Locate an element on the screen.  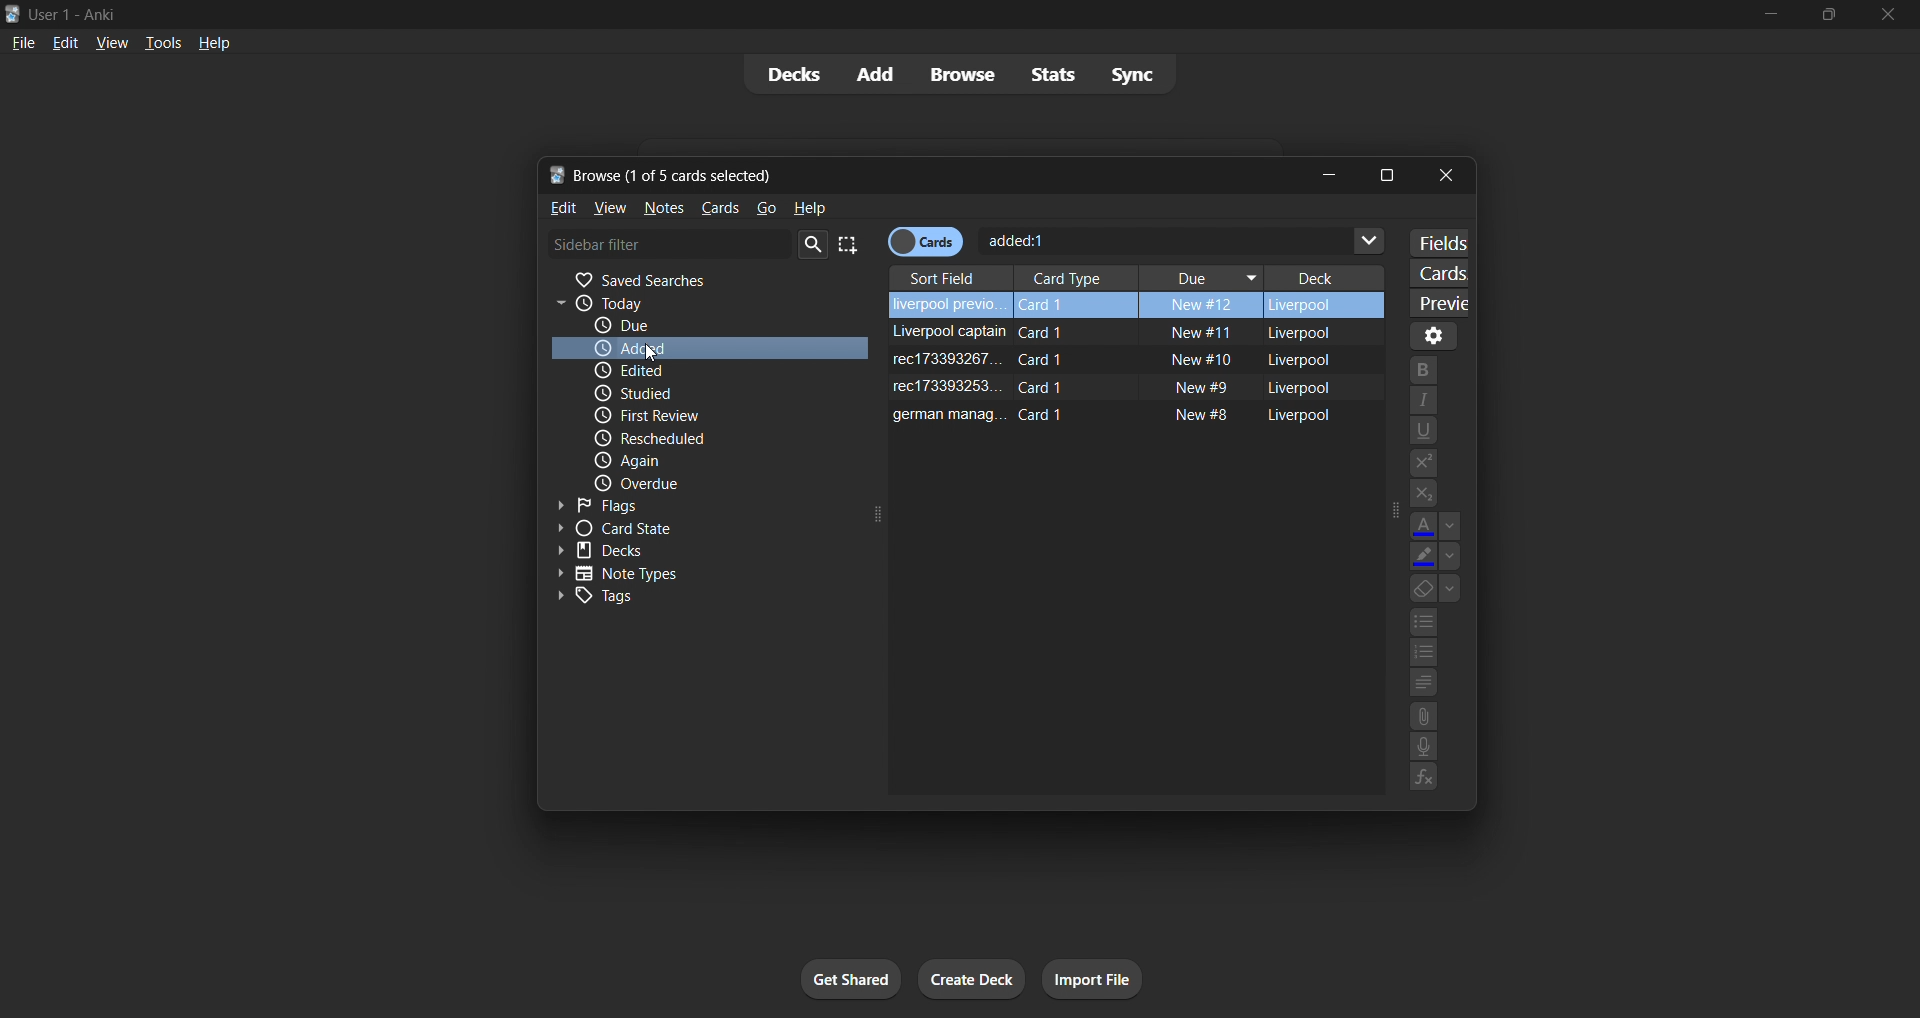
rescheduled is located at coordinates (712, 436).